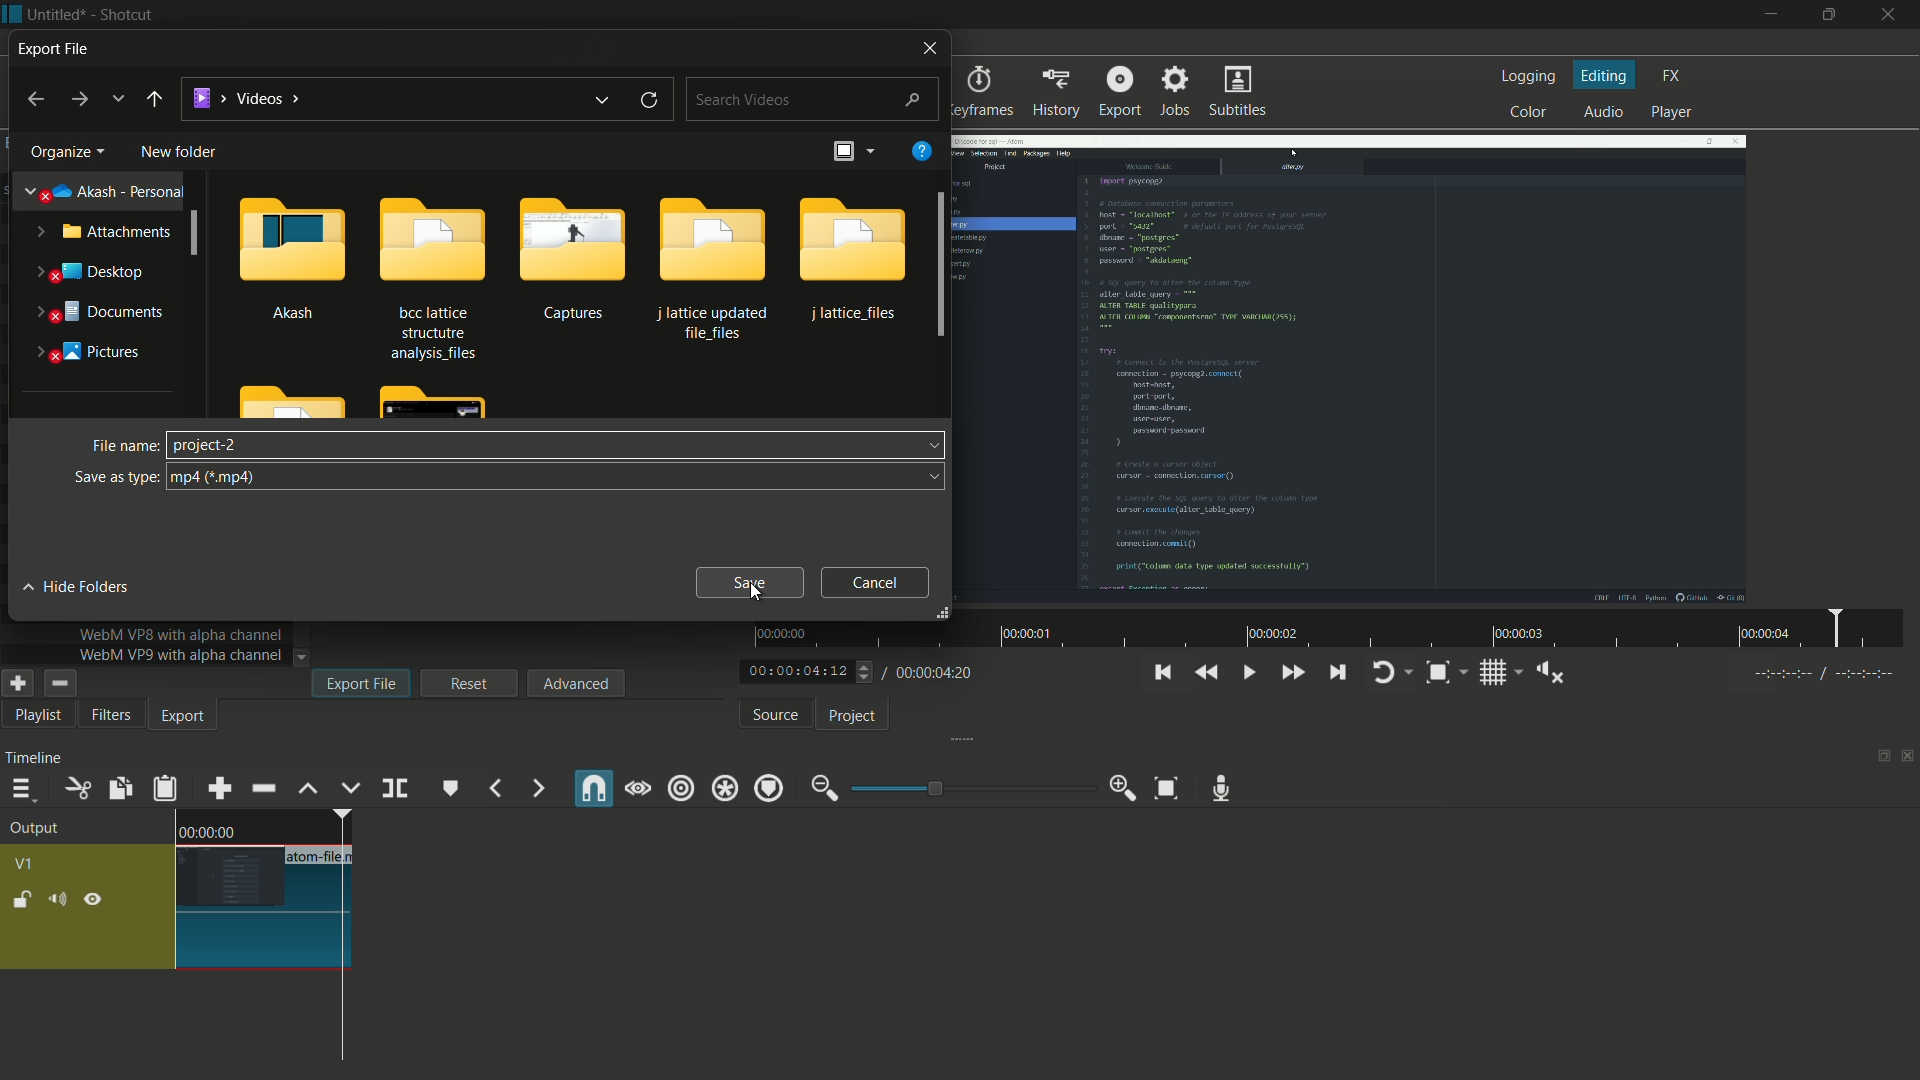 This screenshot has width=1920, height=1080. What do you see at coordinates (1877, 757) in the screenshot?
I see `change layout` at bounding box center [1877, 757].